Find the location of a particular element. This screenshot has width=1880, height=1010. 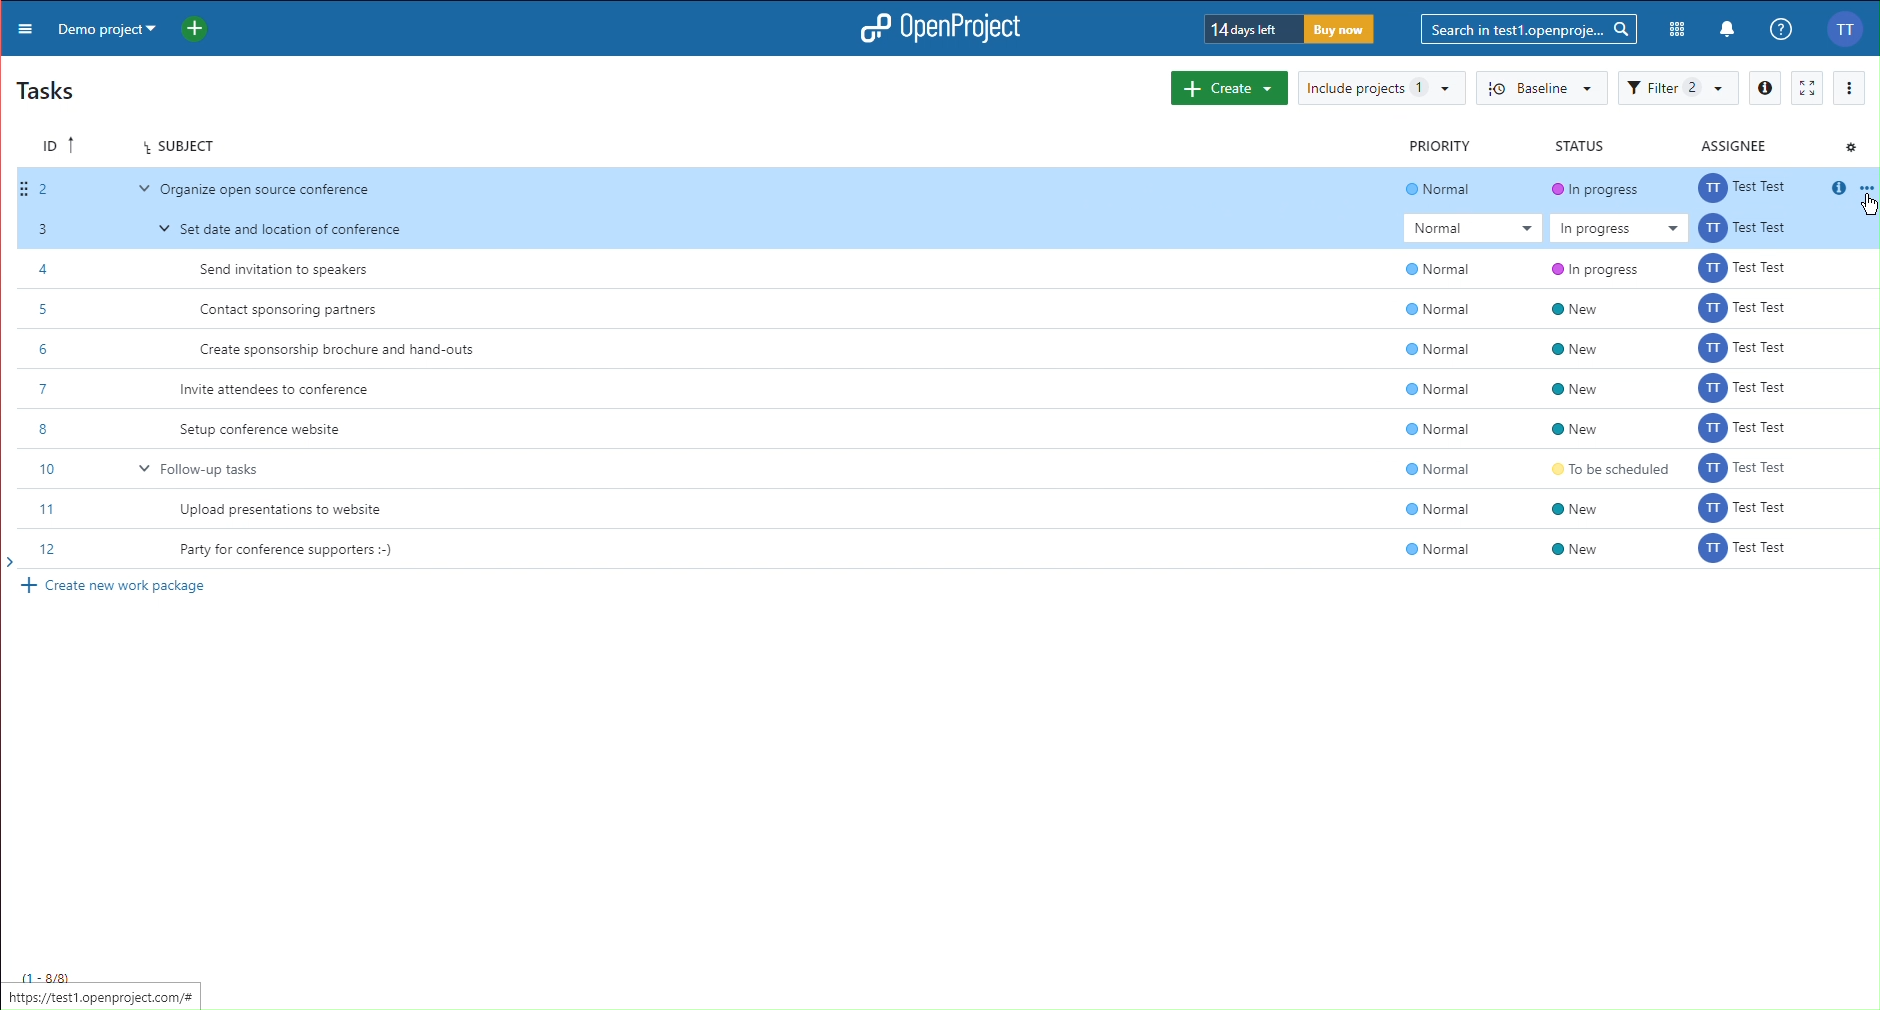

‘Organize open source conference is located at coordinates (265, 192).